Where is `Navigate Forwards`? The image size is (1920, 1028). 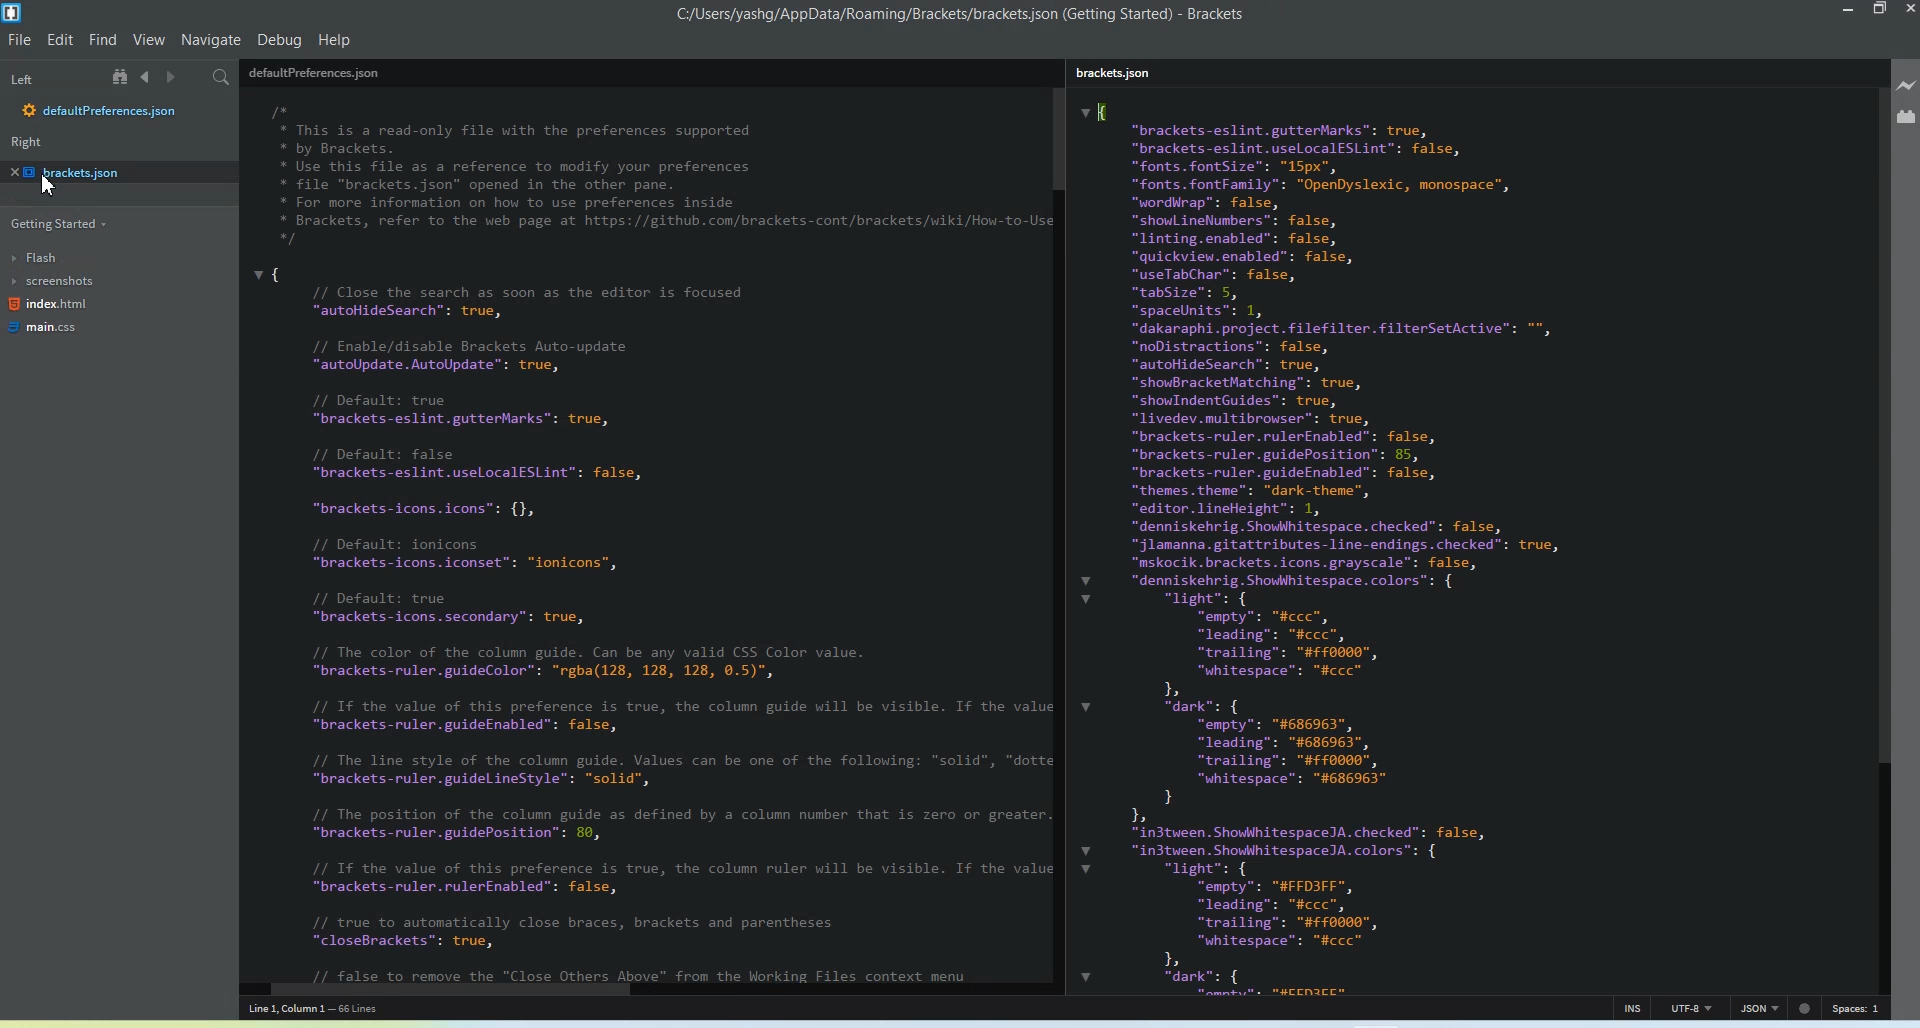 Navigate Forwards is located at coordinates (176, 78).